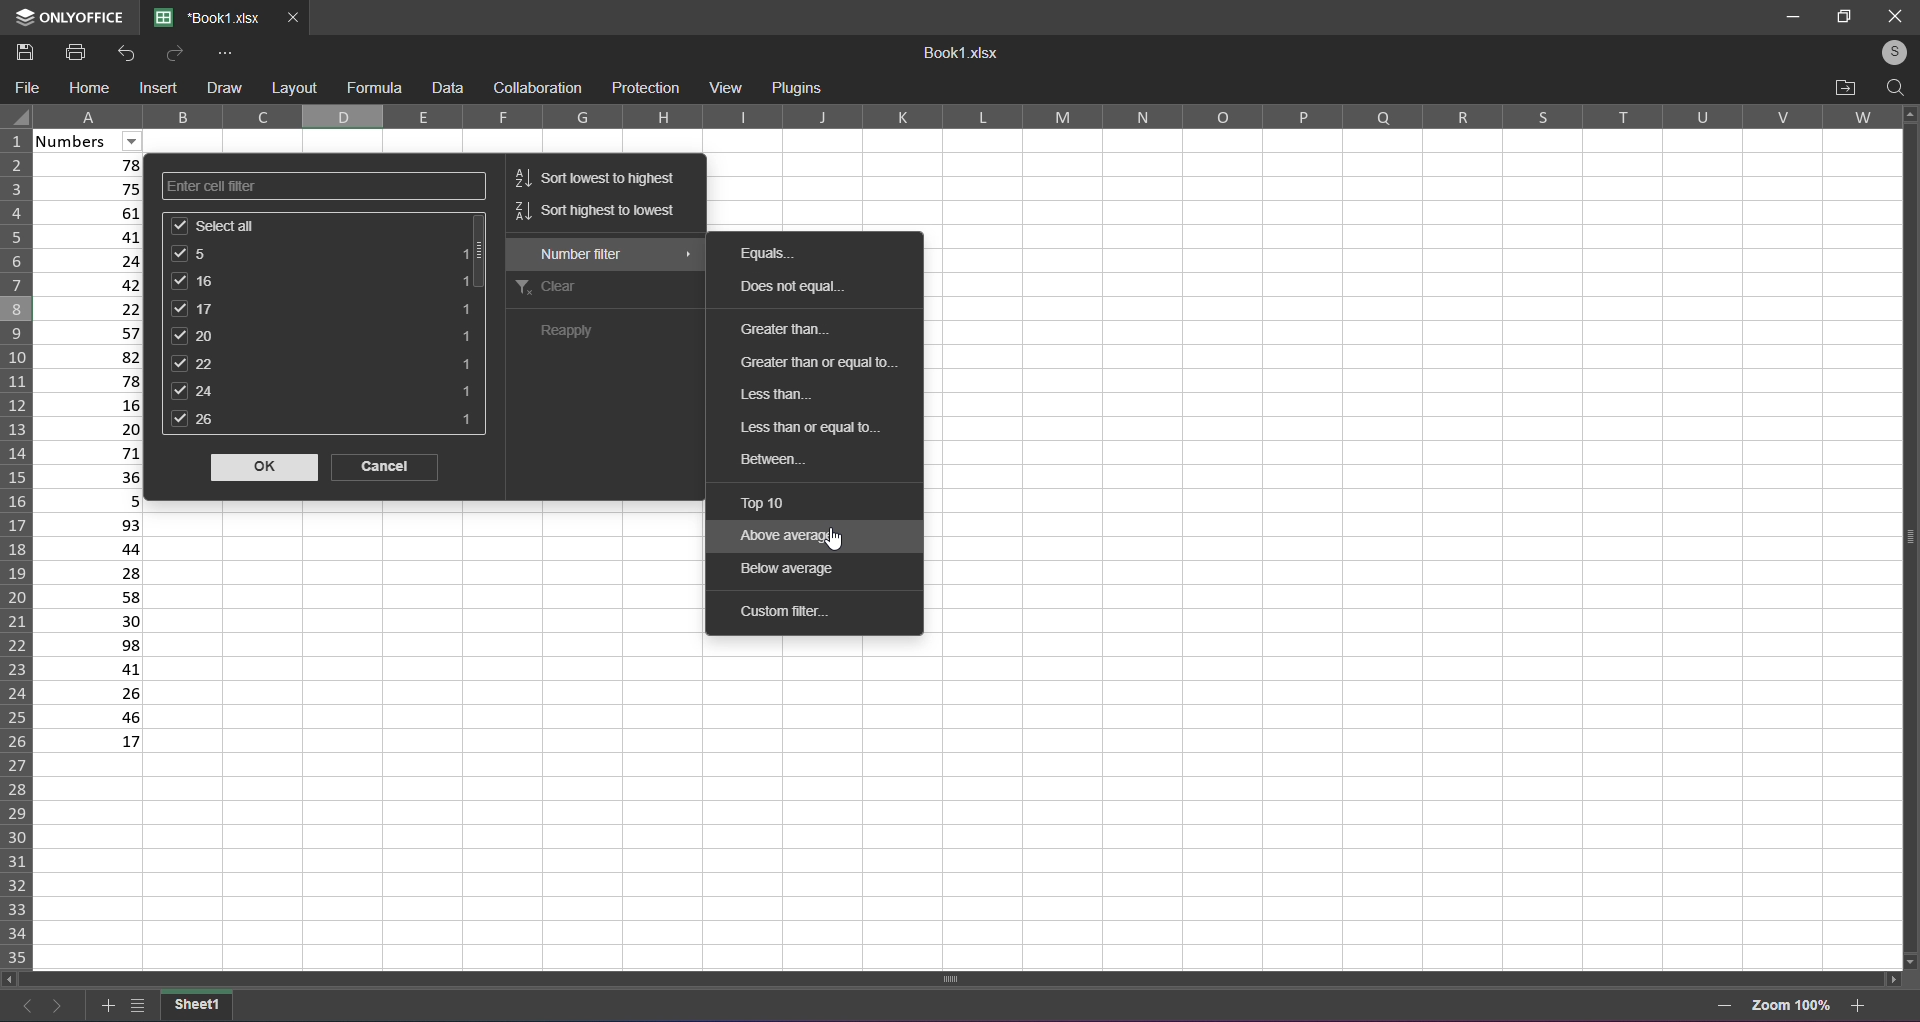 The image size is (1920, 1022). Describe the element at coordinates (808, 536) in the screenshot. I see `above average` at that location.